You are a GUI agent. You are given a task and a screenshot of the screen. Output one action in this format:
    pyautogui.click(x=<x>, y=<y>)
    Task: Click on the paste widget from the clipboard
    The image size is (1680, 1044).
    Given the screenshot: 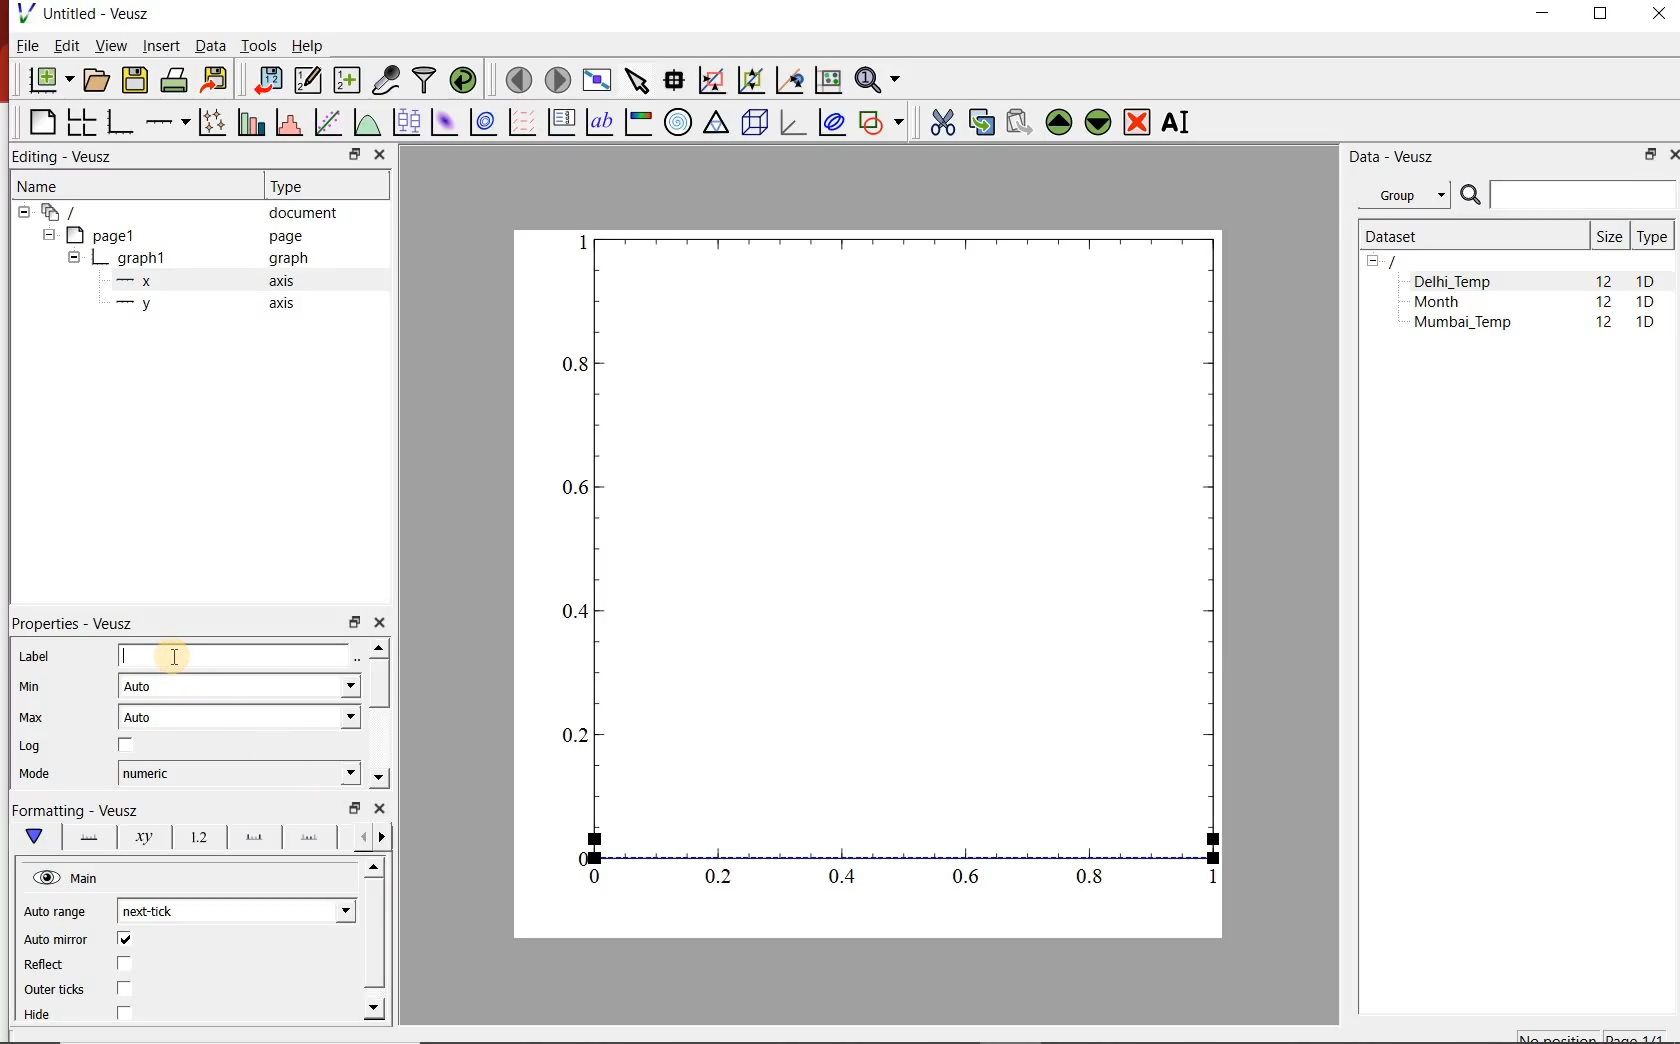 What is the action you would take?
    pyautogui.click(x=1020, y=121)
    